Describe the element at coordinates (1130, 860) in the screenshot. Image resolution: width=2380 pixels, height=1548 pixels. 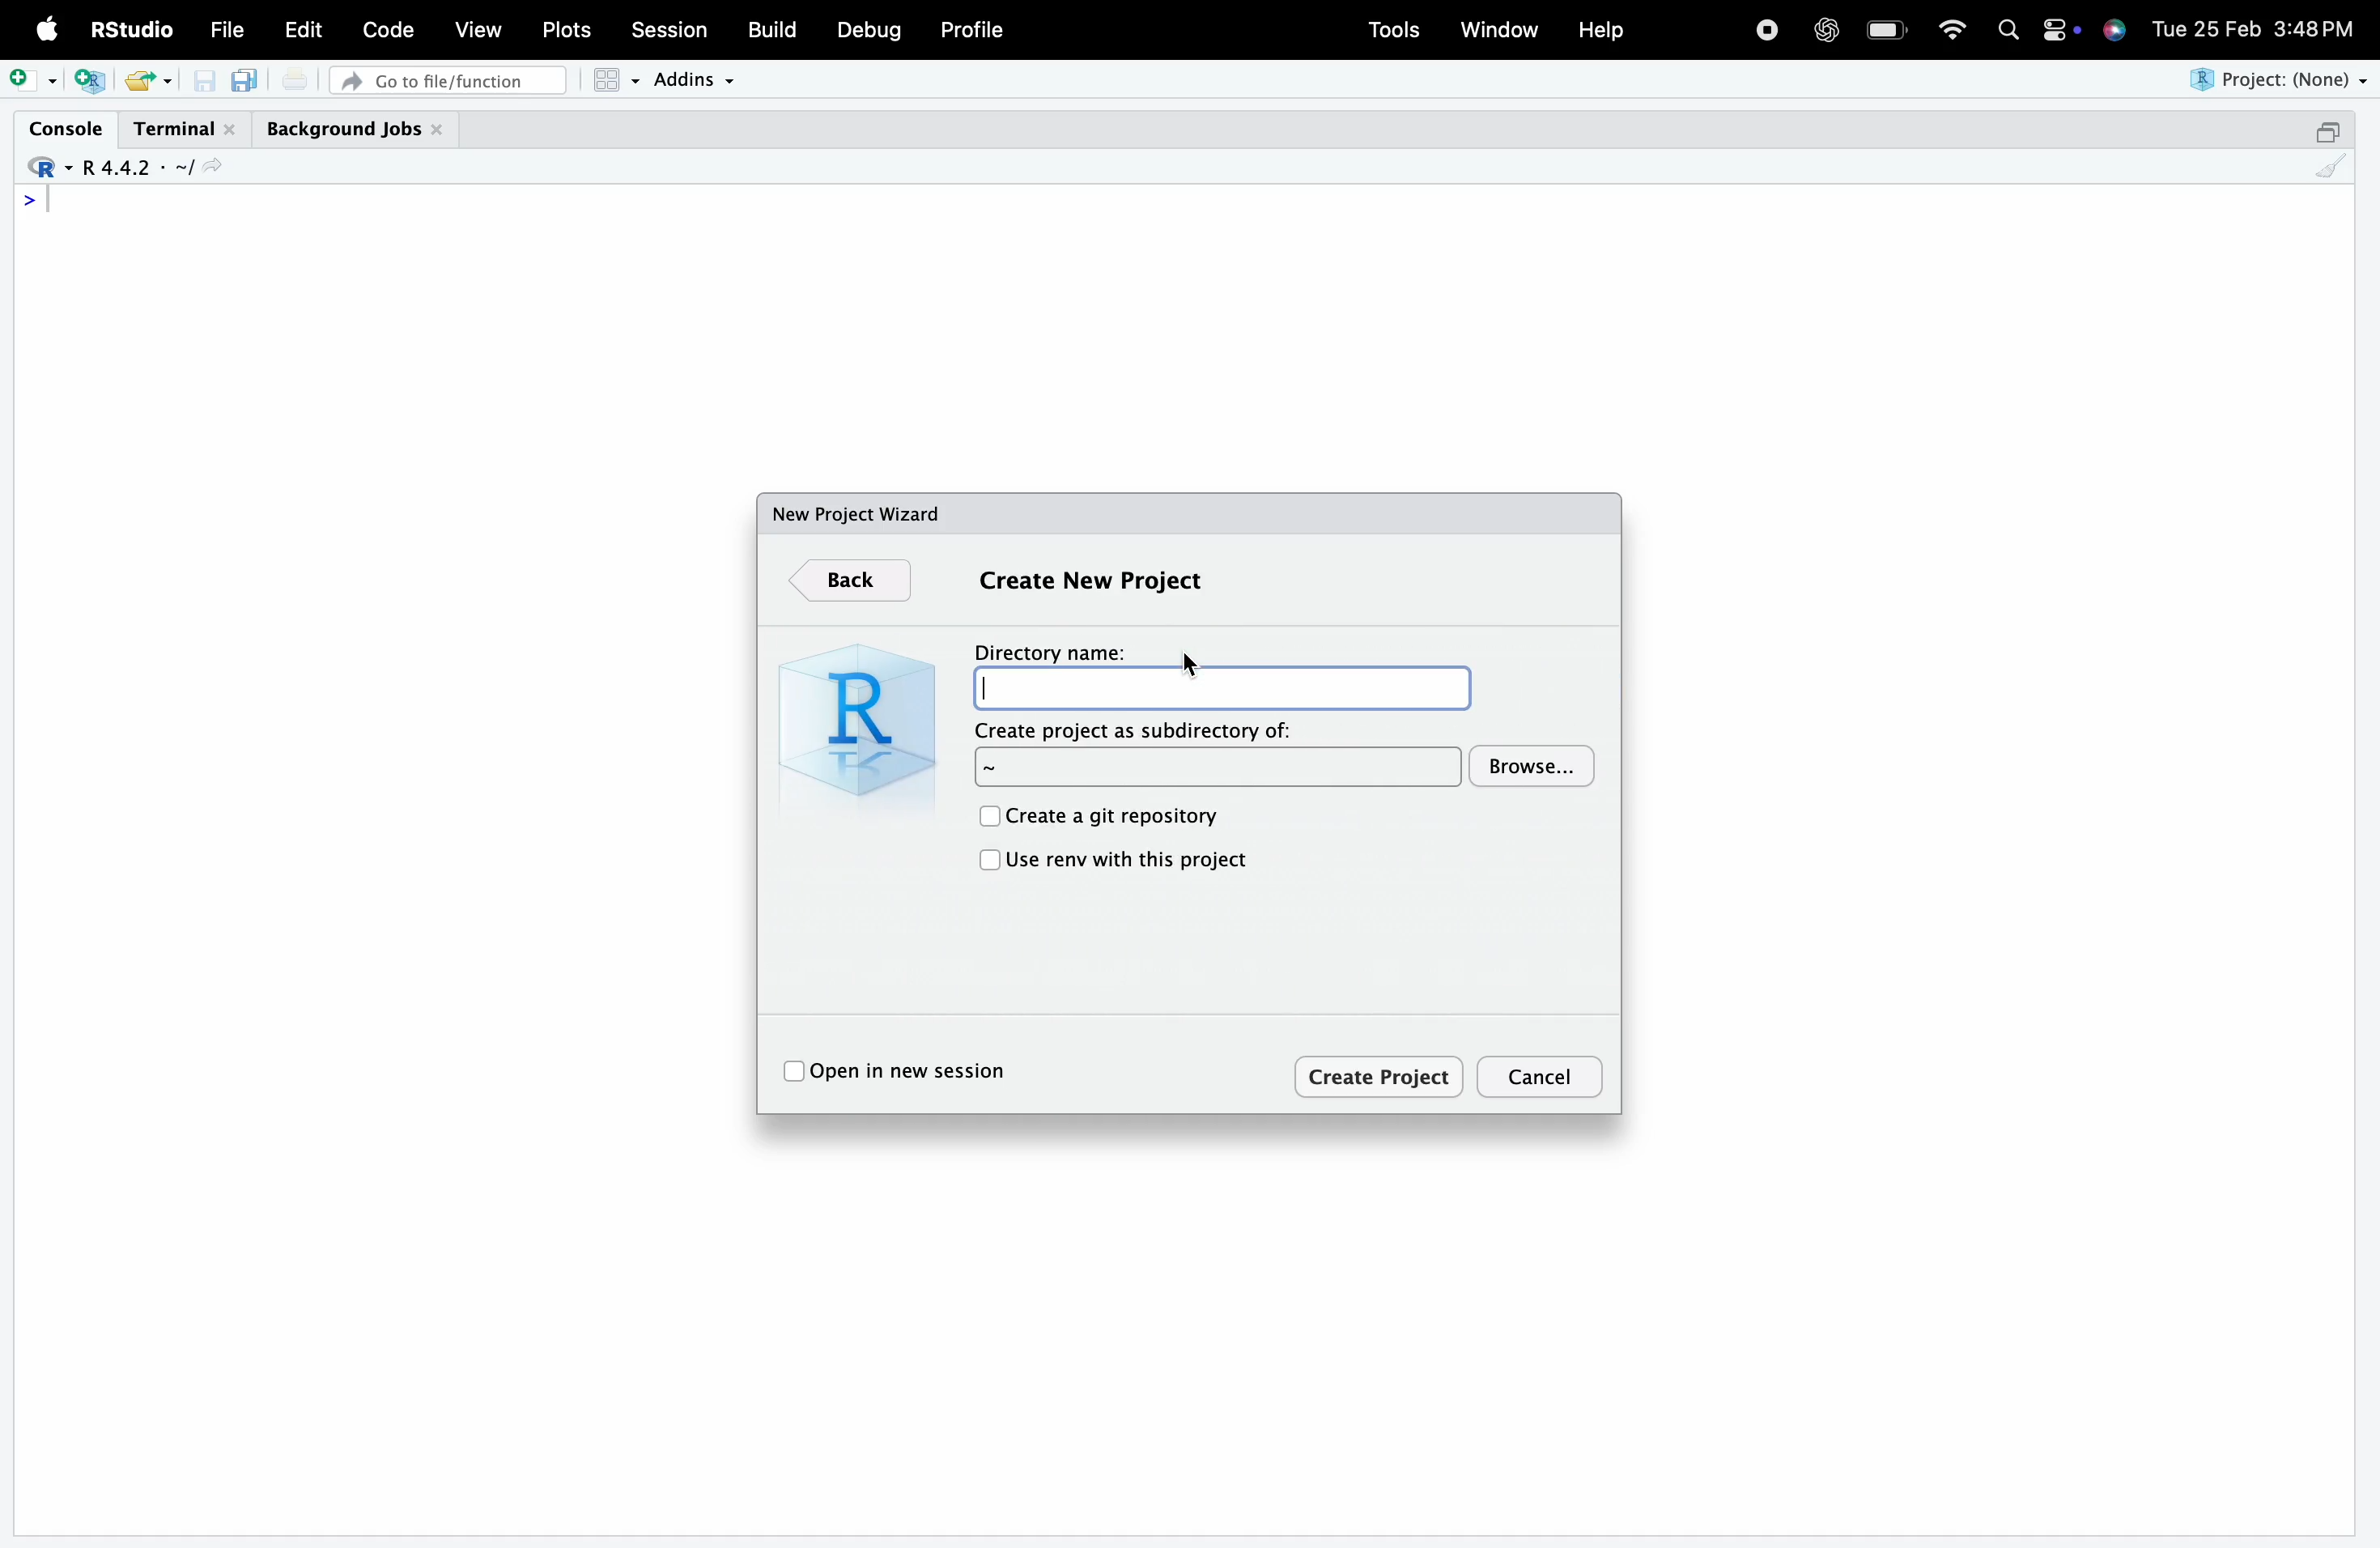
I see `Use renv with this project` at that location.